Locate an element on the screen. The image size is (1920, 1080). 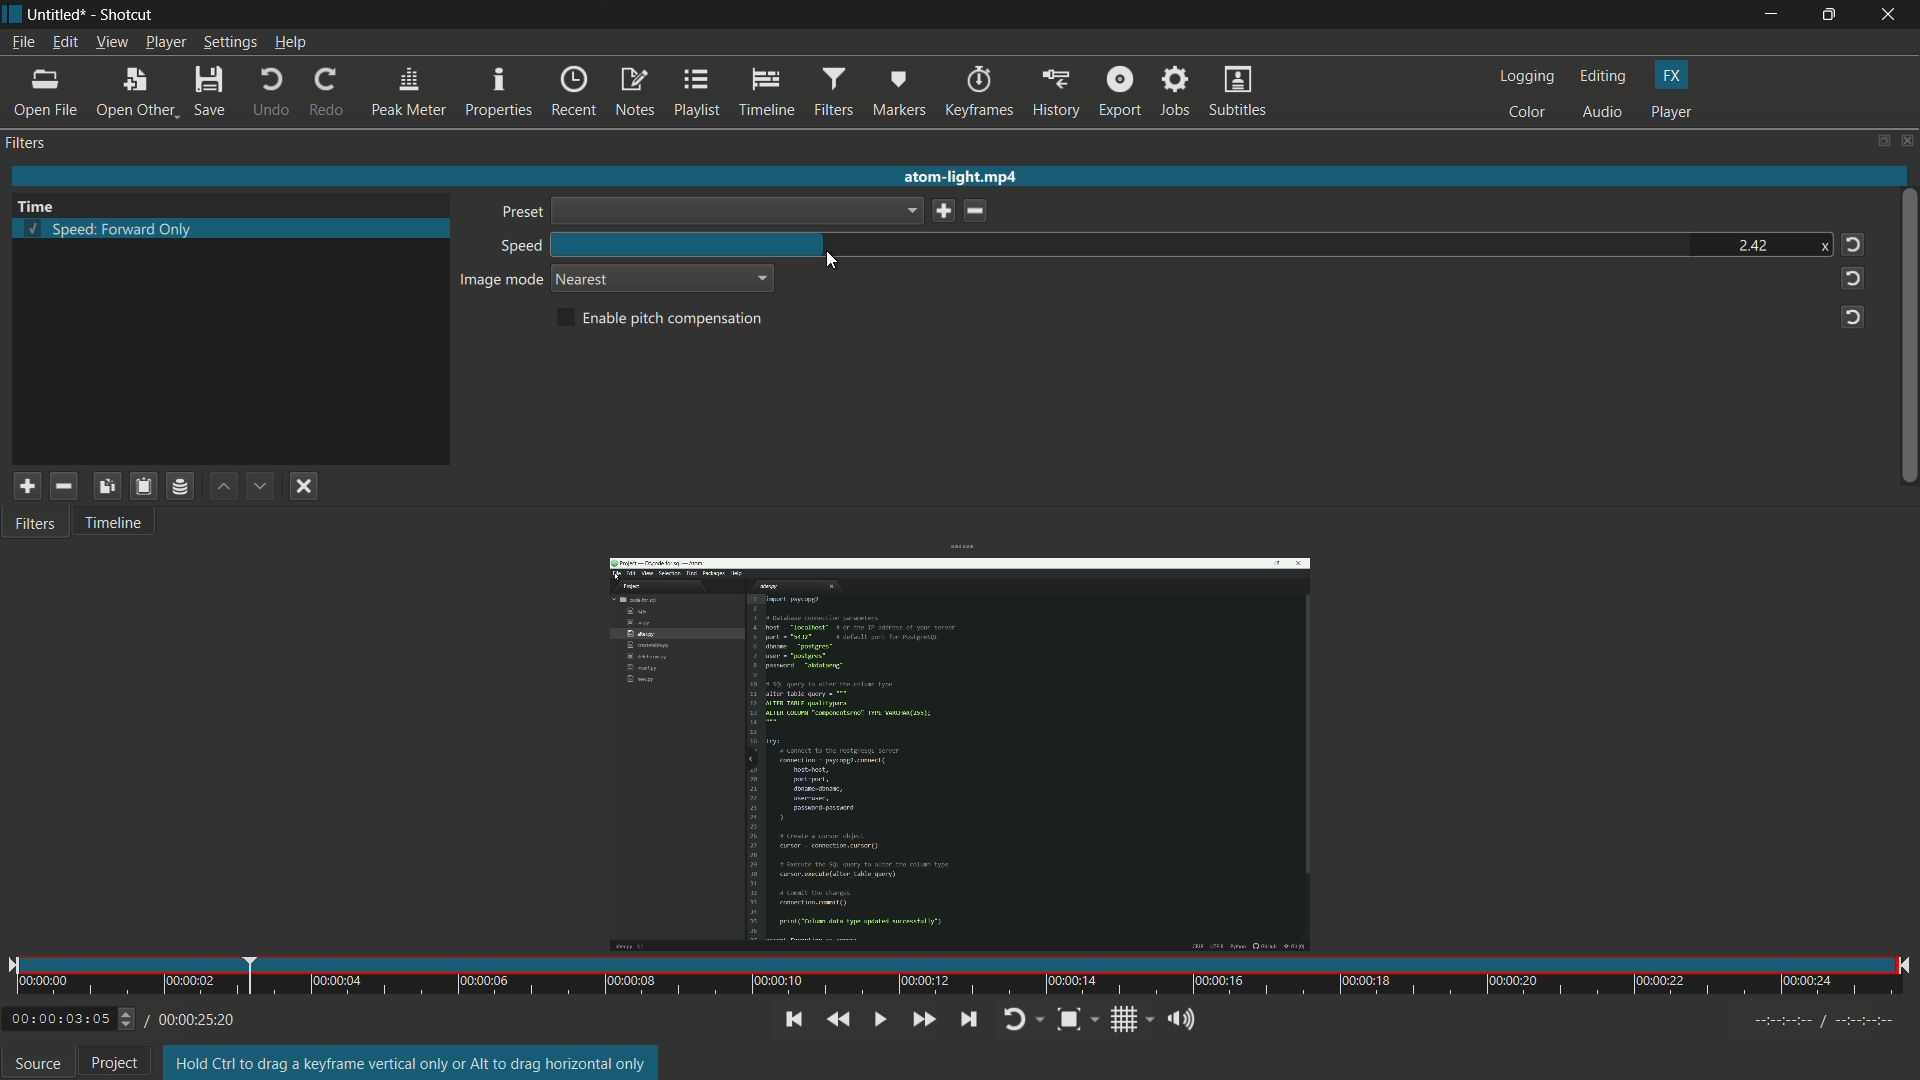
close app is located at coordinates (1892, 14).